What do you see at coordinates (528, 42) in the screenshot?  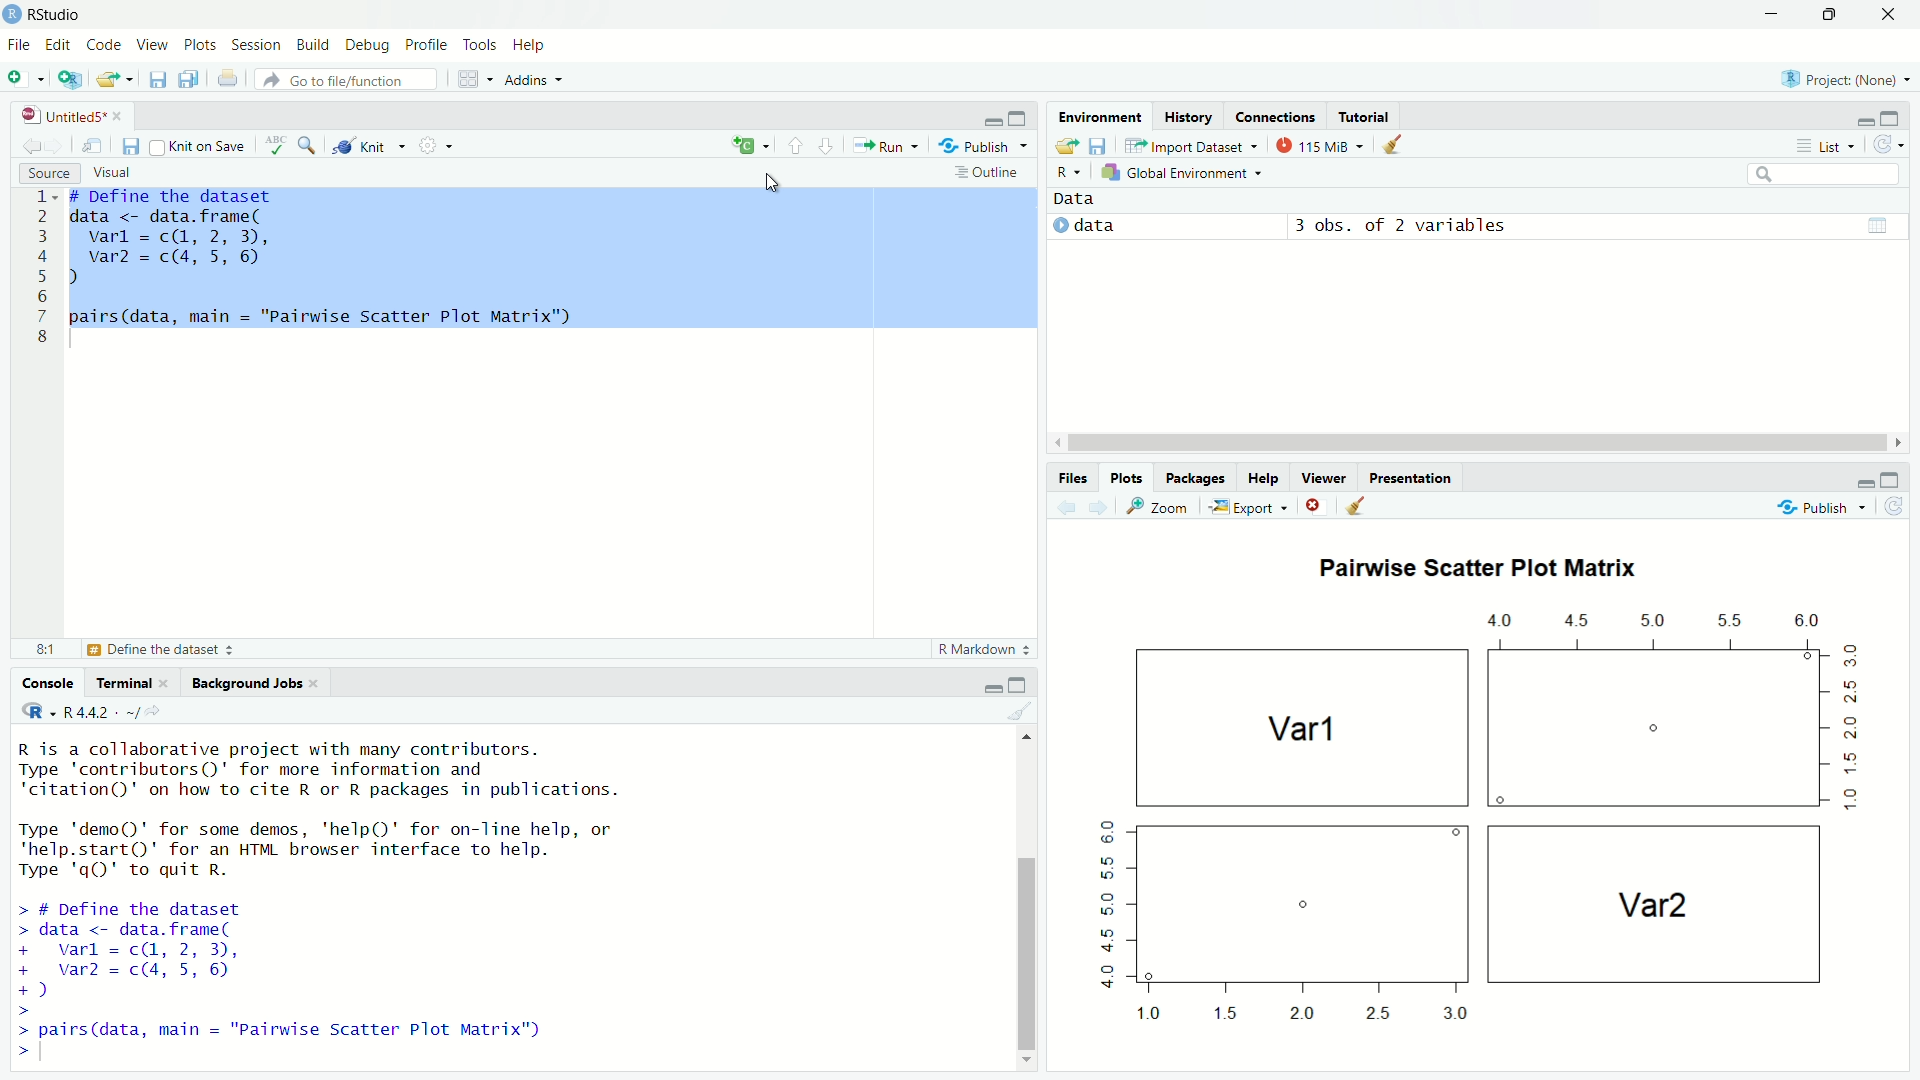 I see `Help` at bounding box center [528, 42].